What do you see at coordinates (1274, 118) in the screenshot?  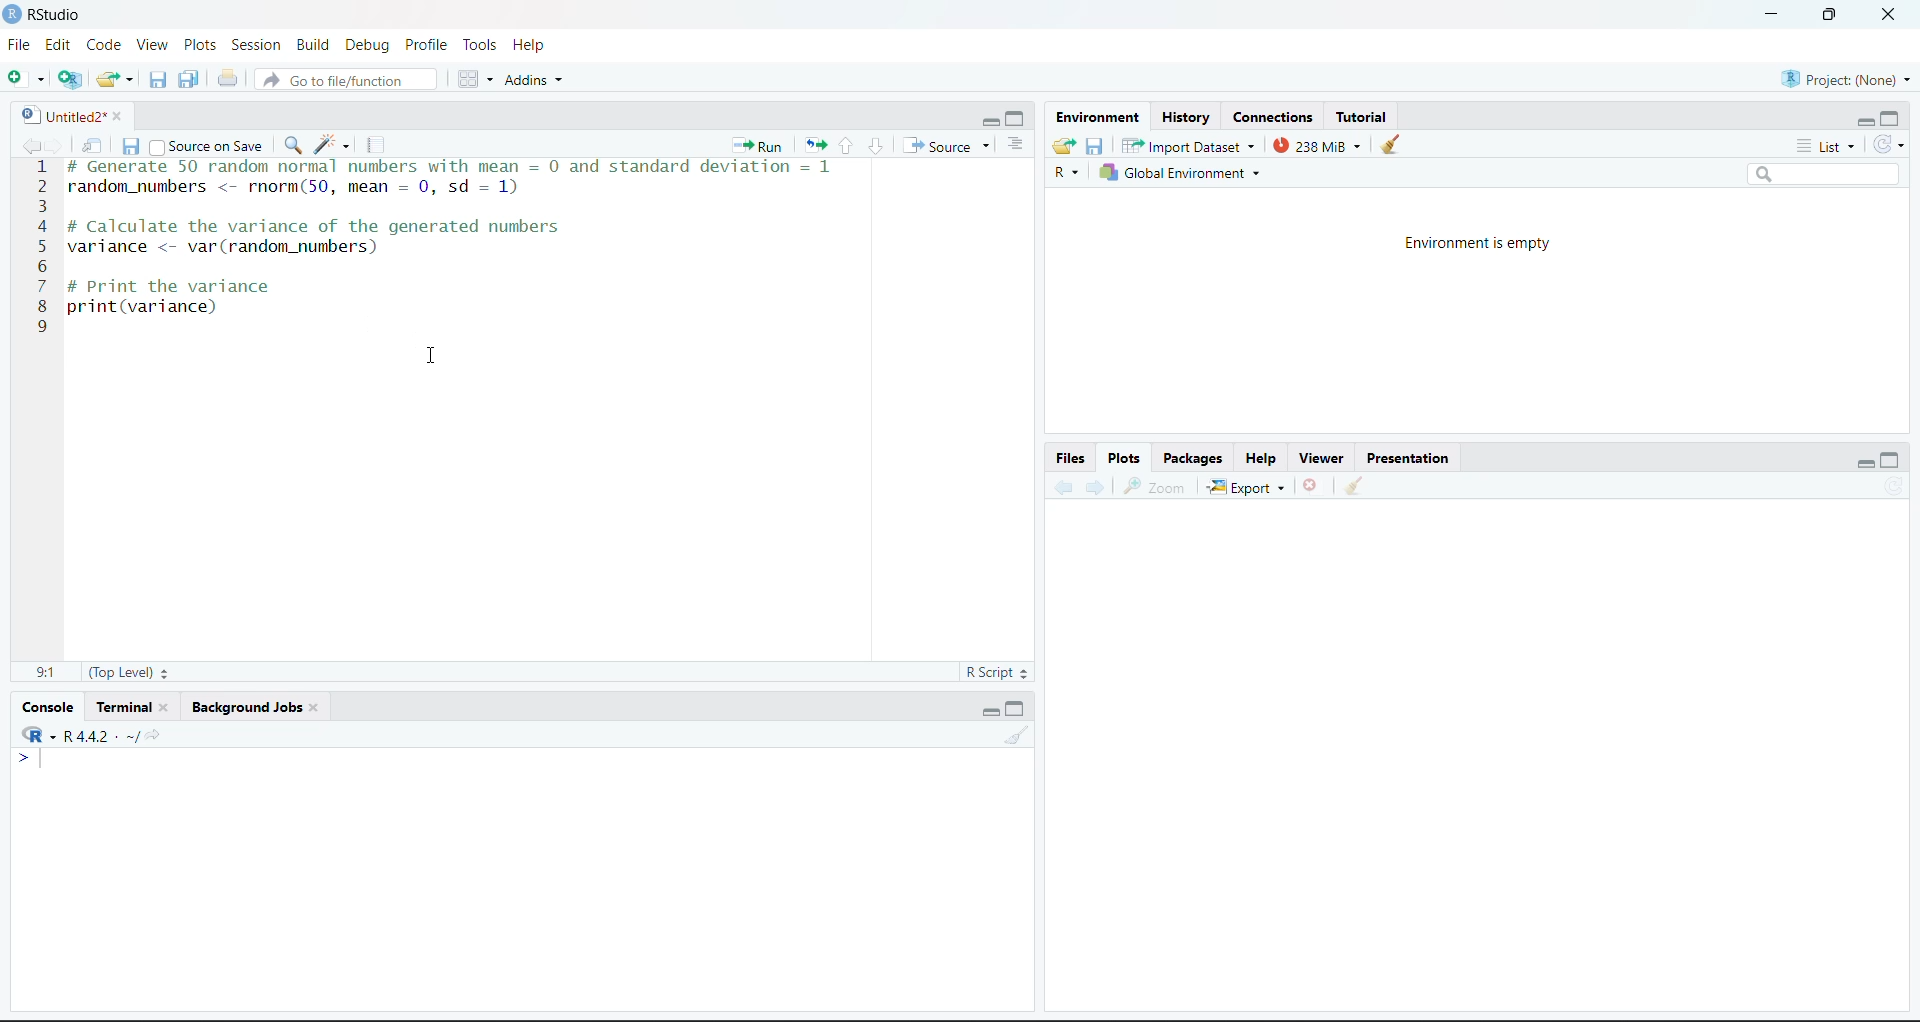 I see `Connections` at bounding box center [1274, 118].